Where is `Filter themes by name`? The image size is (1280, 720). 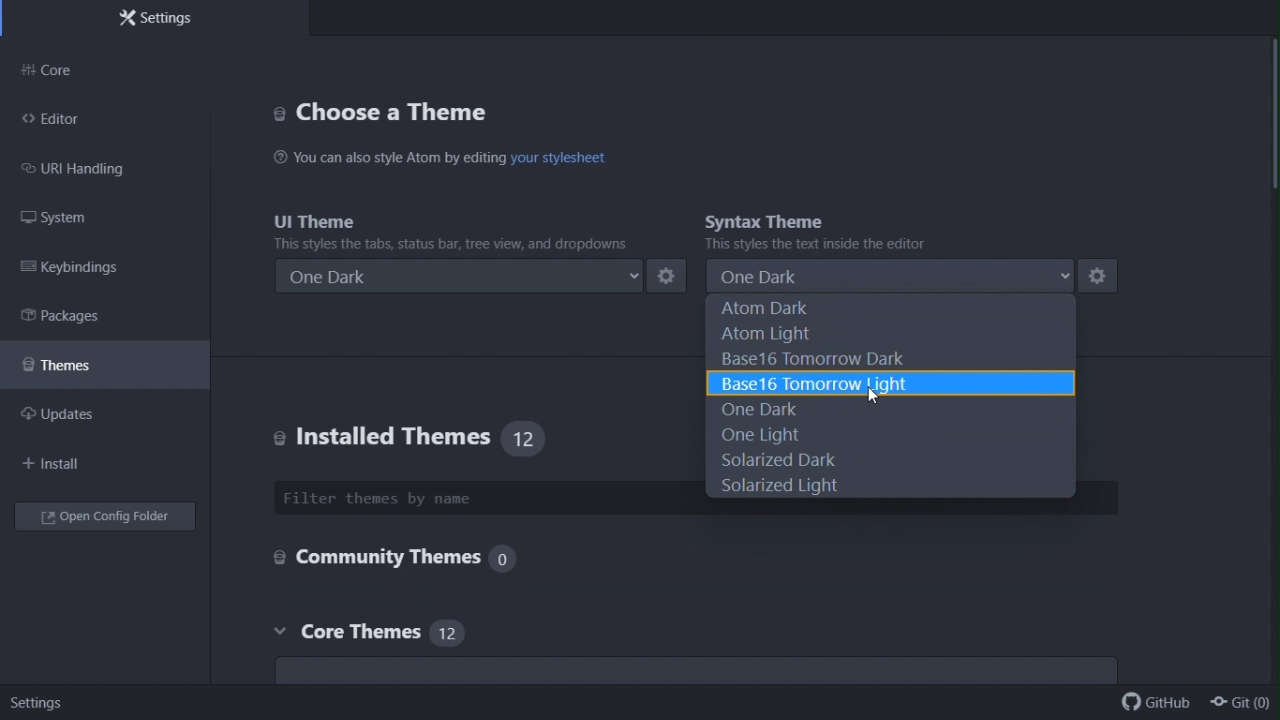
Filter themes by name is located at coordinates (452, 498).